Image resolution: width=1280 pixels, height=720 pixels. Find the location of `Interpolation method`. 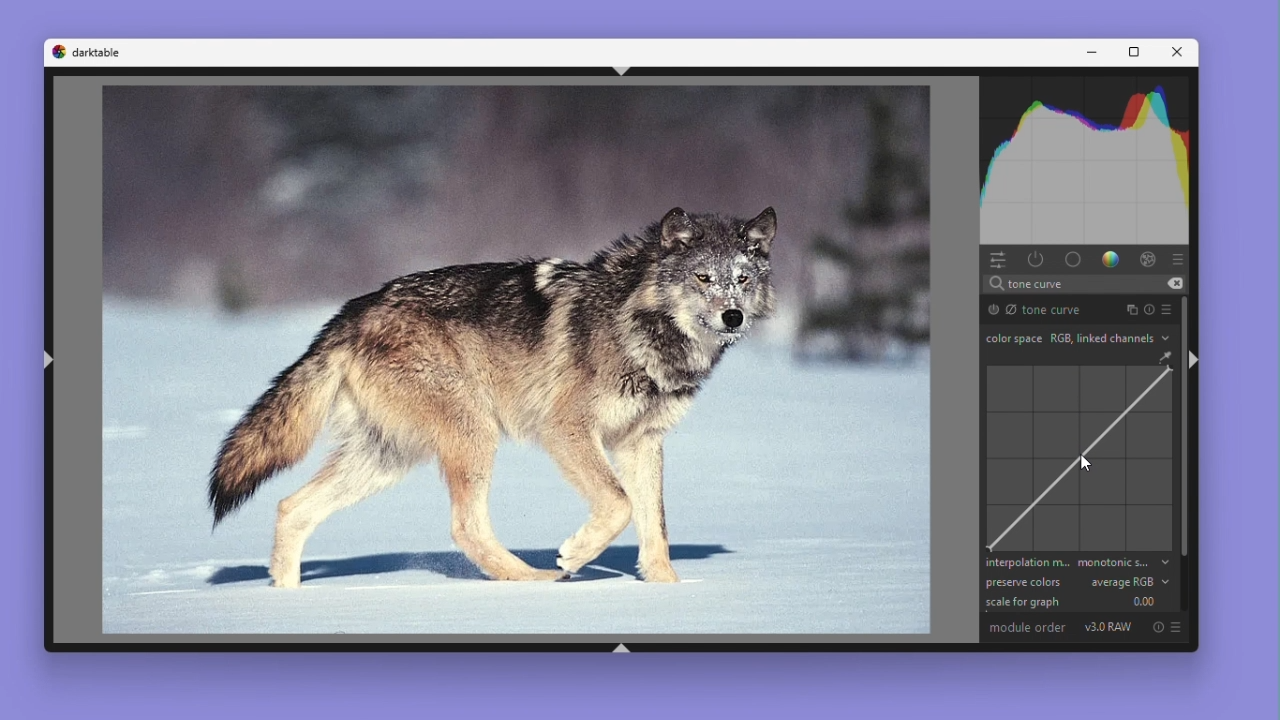

Interpolation method is located at coordinates (1076, 563).